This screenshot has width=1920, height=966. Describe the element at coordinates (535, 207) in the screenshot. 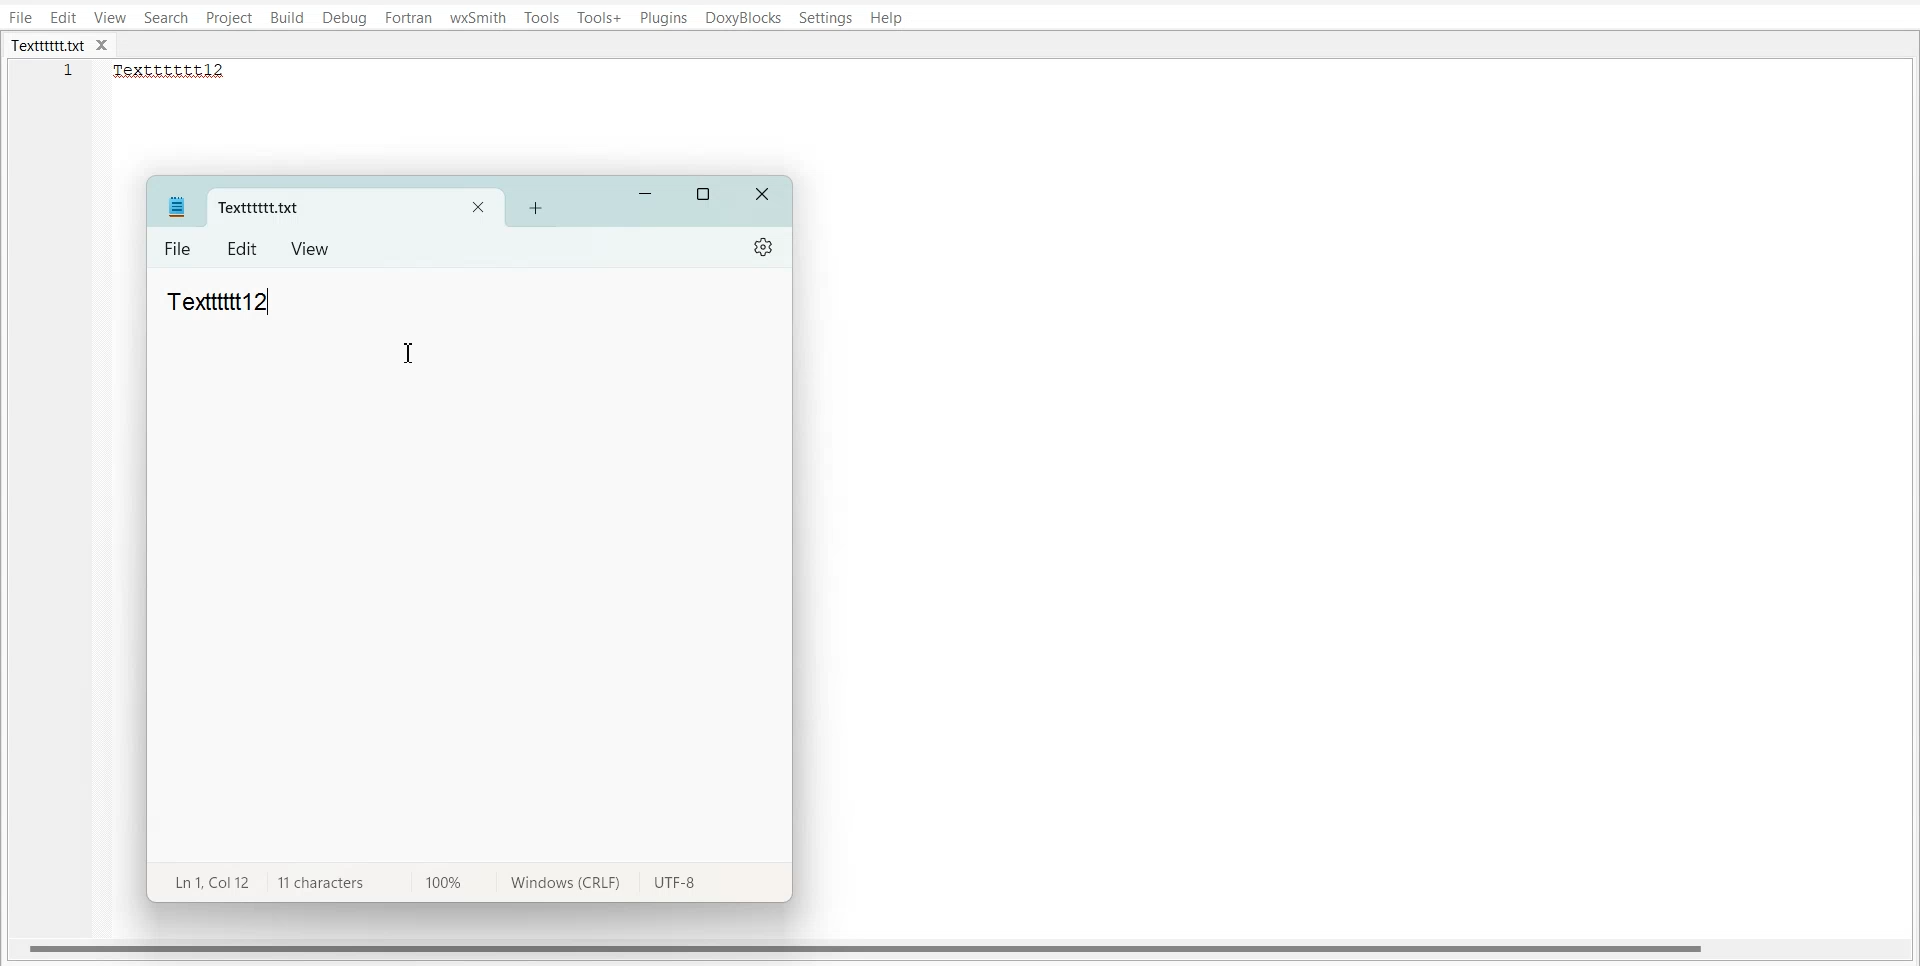

I see `Add File` at that location.